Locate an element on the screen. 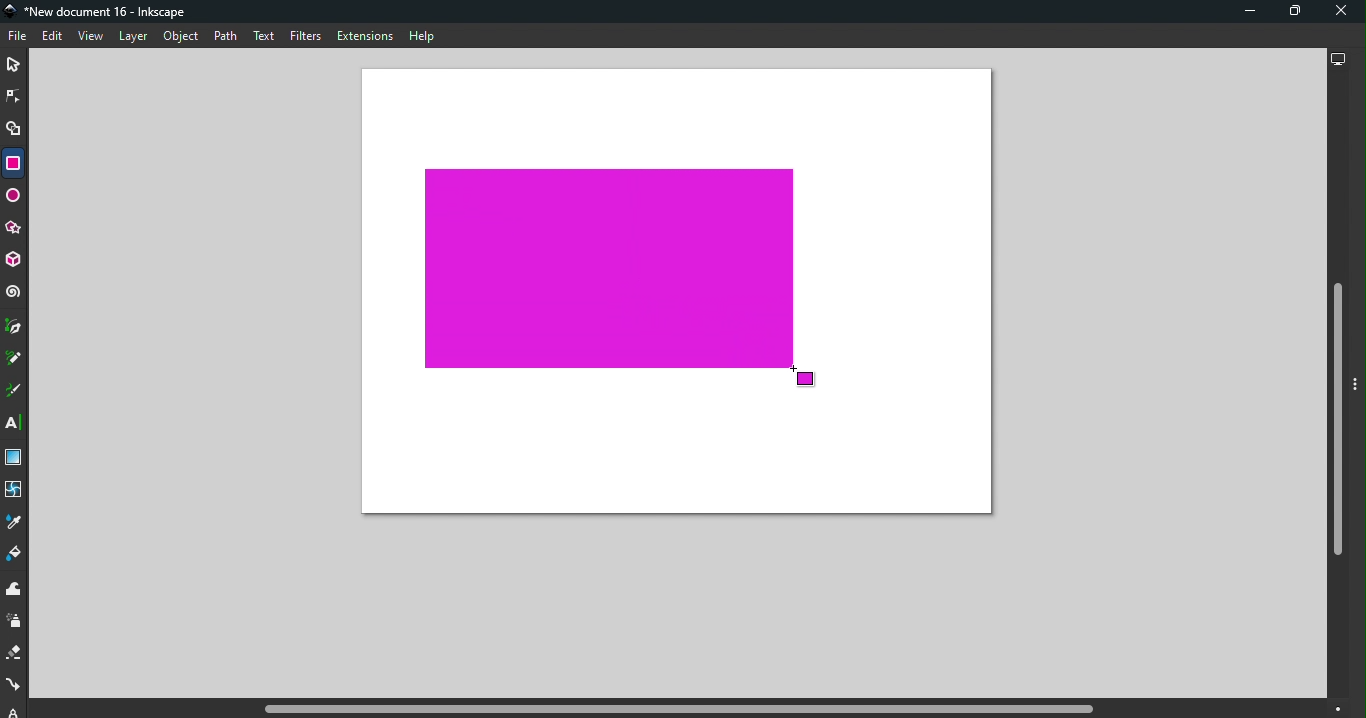 This screenshot has height=718, width=1366. Eraser tool is located at coordinates (16, 653).